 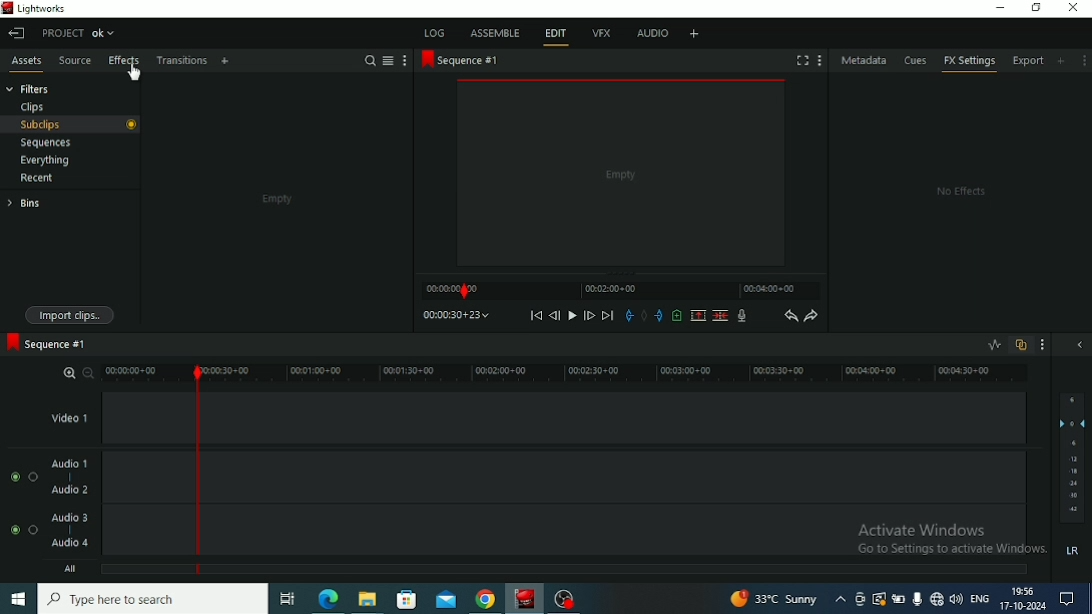 I want to click on Add layout, so click(x=693, y=33).